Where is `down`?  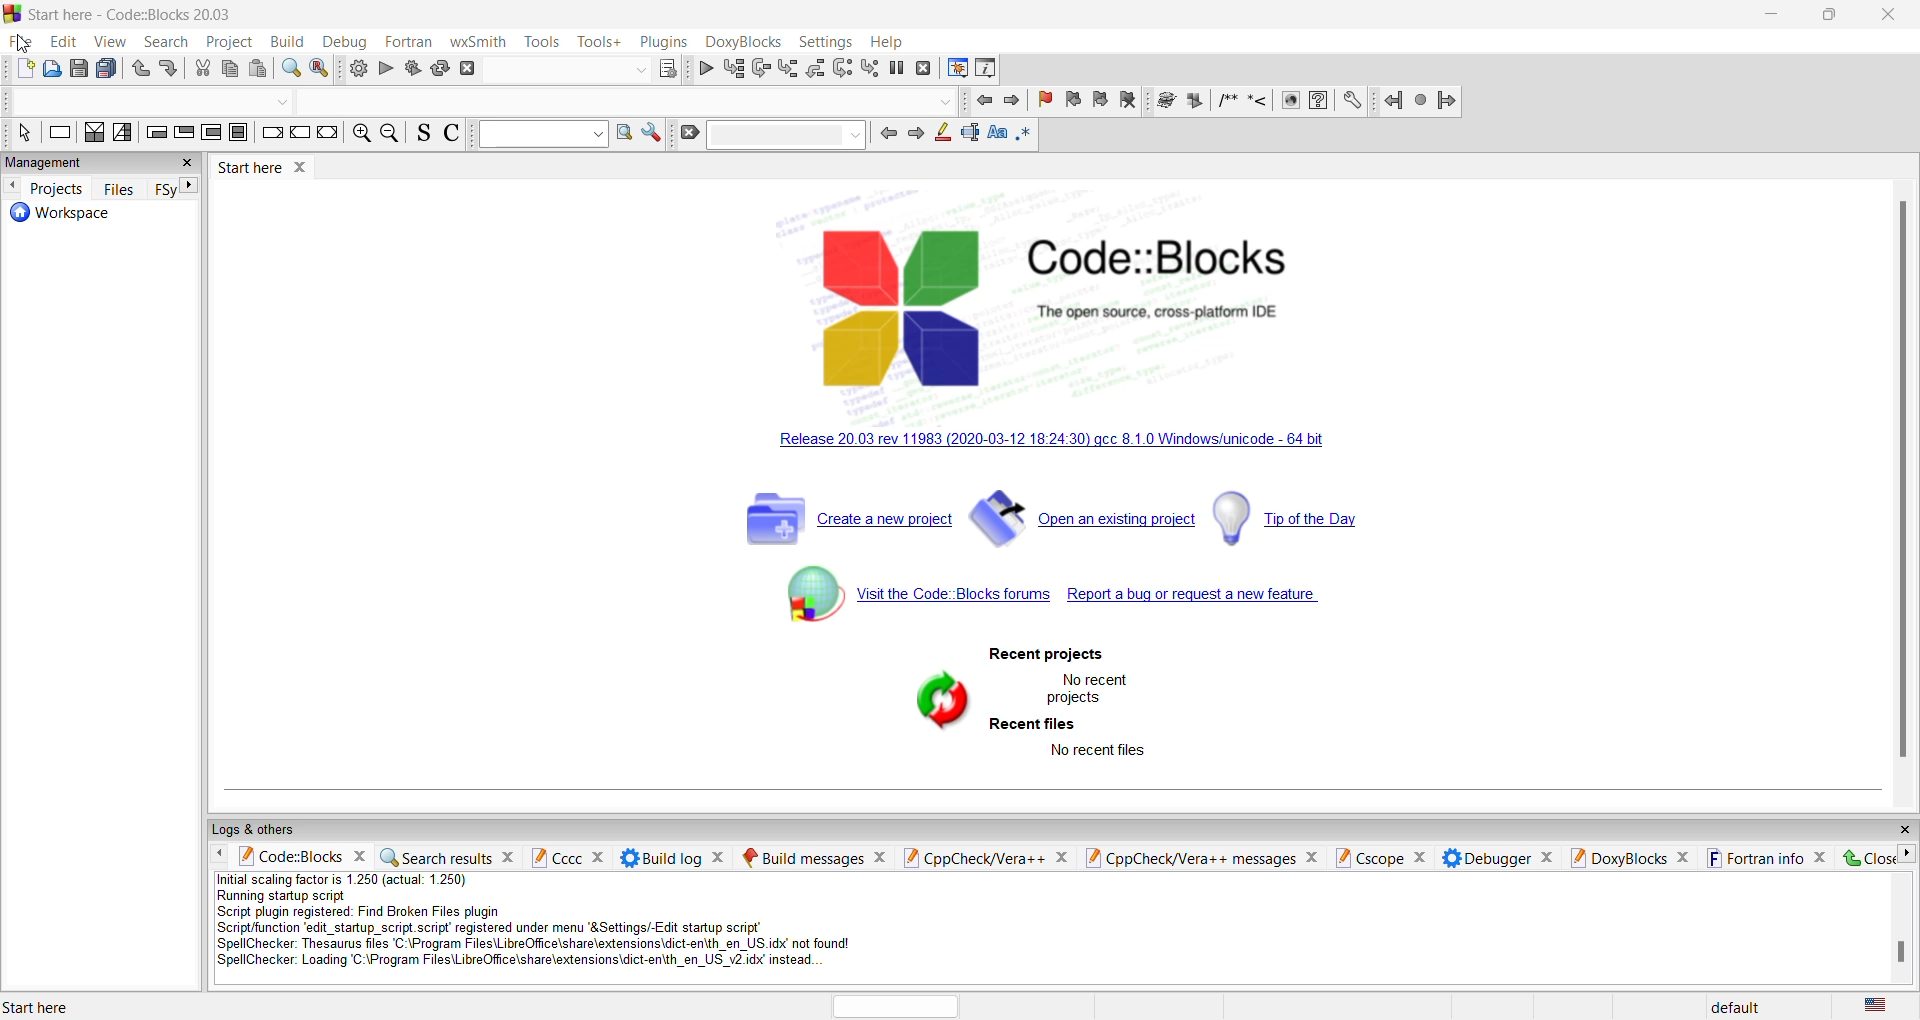
down is located at coordinates (281, 103).